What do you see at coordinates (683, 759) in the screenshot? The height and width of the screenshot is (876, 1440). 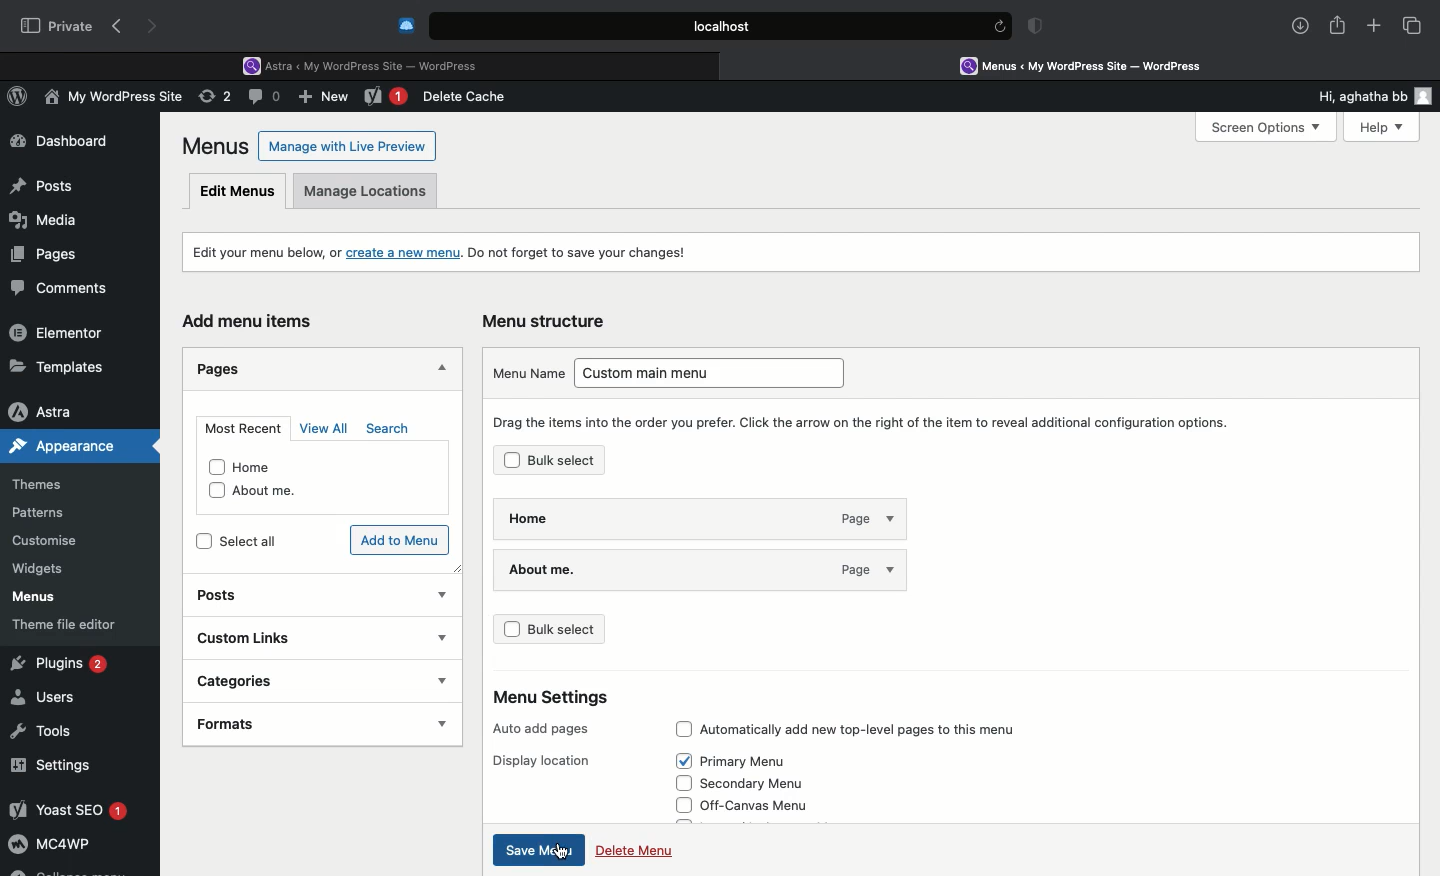 I see `Check box` at bounding box center [683, 759].